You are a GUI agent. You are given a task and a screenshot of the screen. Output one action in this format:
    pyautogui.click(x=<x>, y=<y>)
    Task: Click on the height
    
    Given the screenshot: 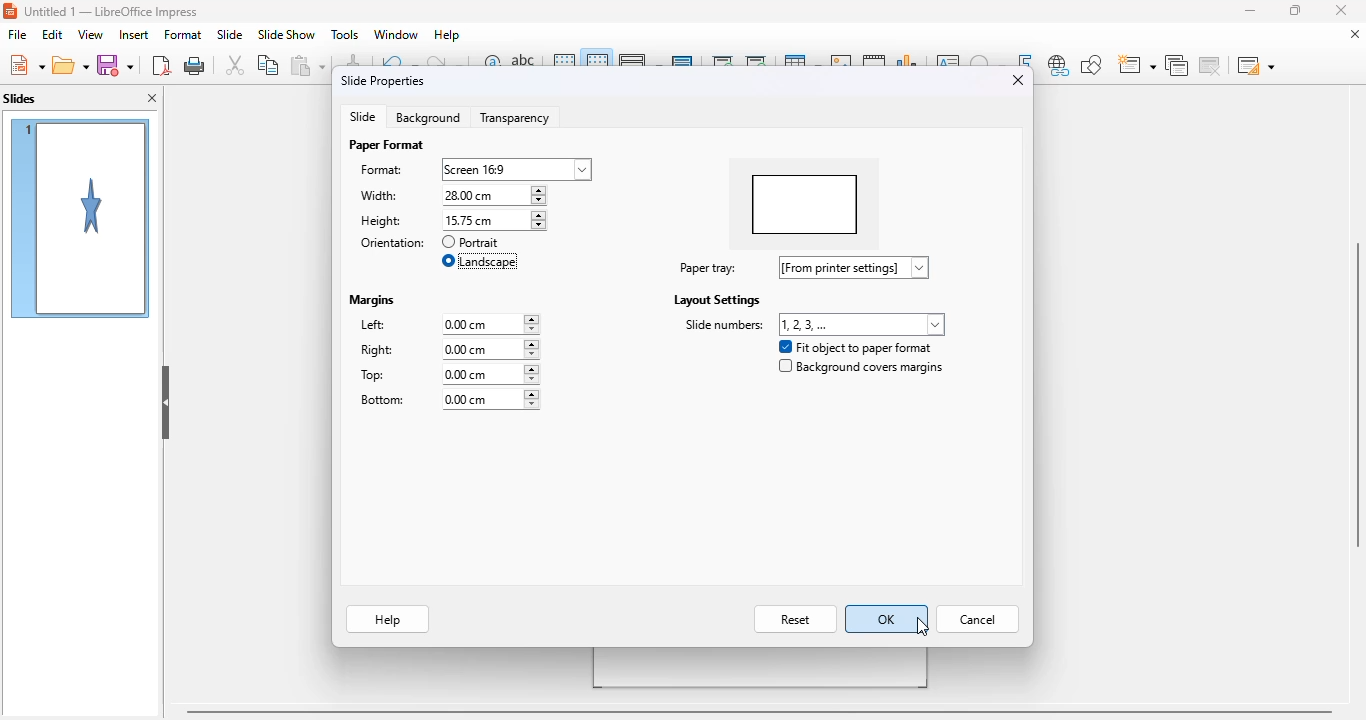 What is the action you would take?
    pyautogui.click(x=382, y=220)
    